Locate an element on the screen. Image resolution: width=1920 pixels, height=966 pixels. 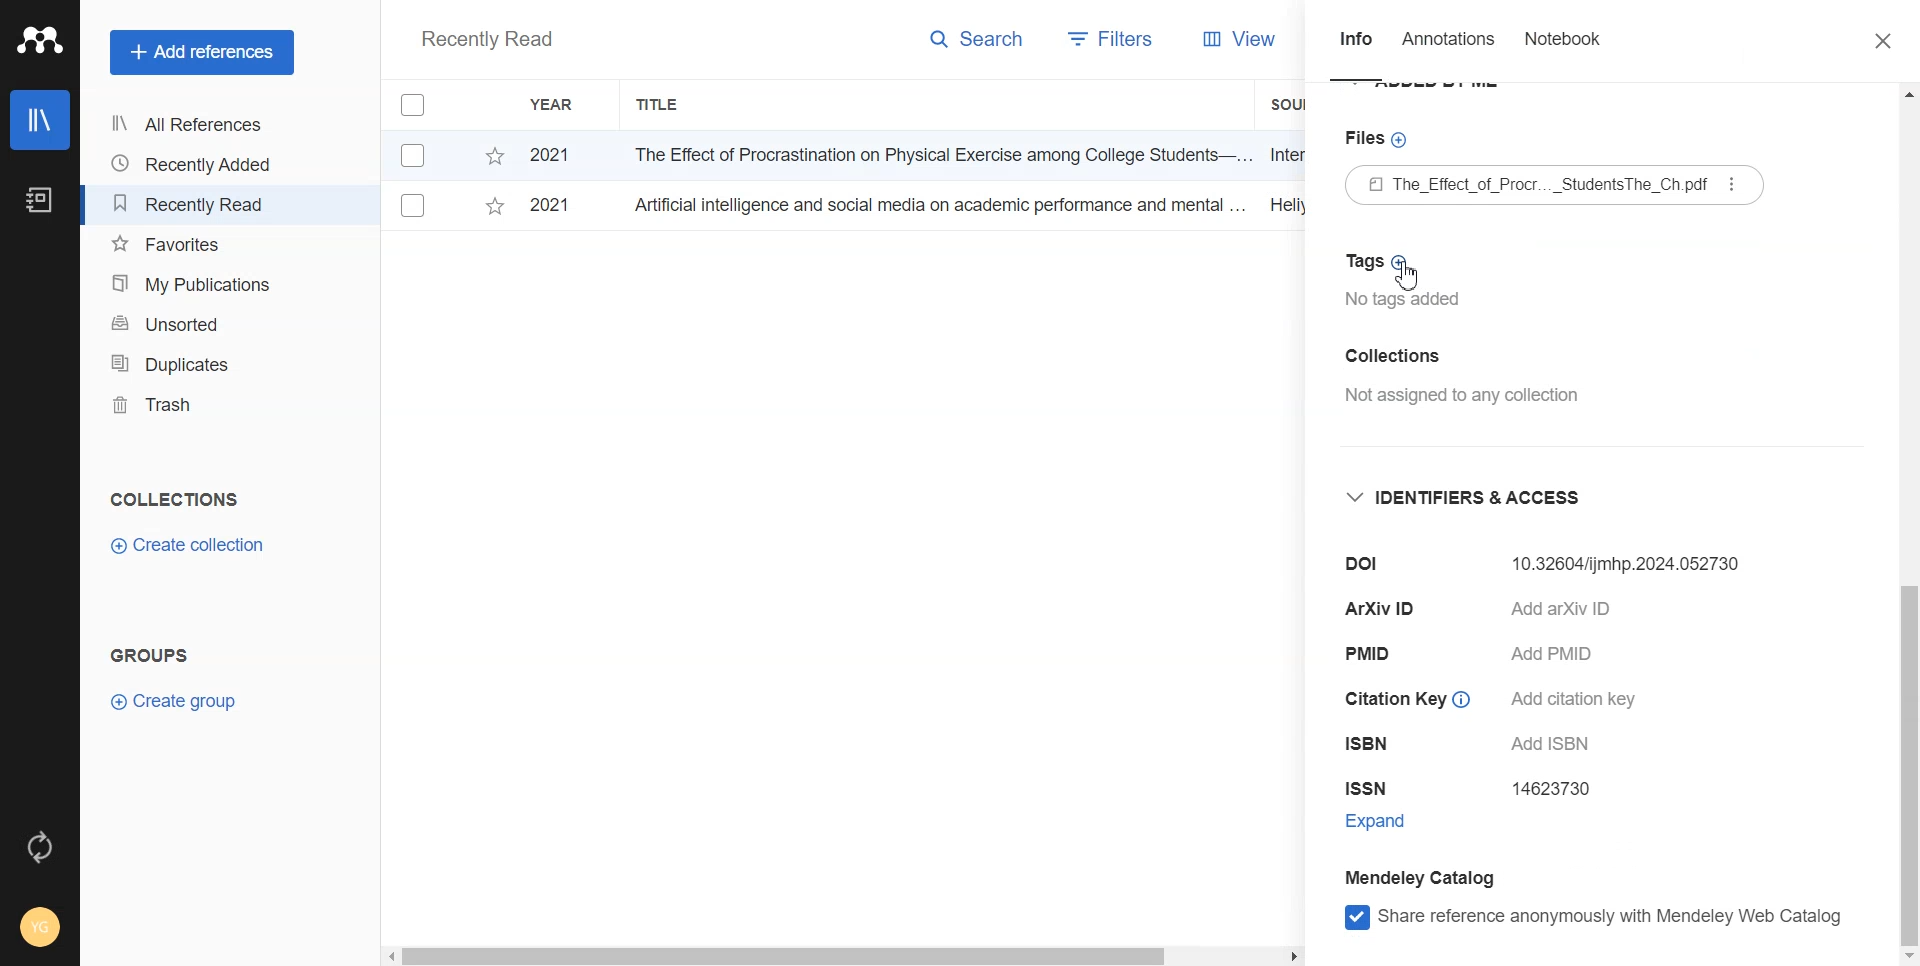
Info is located at coordinates (1356, 45).